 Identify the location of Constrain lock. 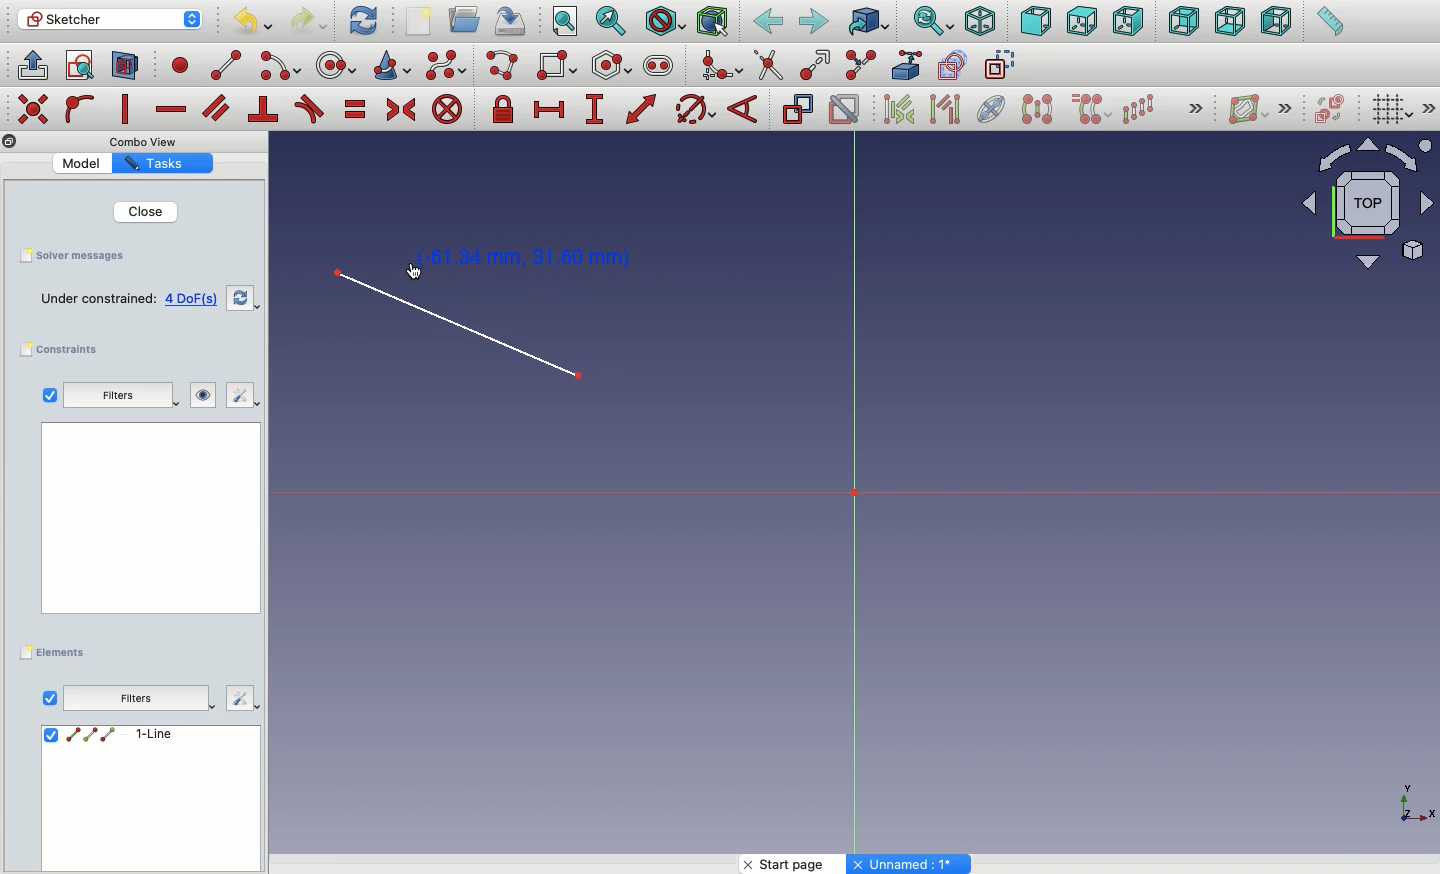
(506, 109).